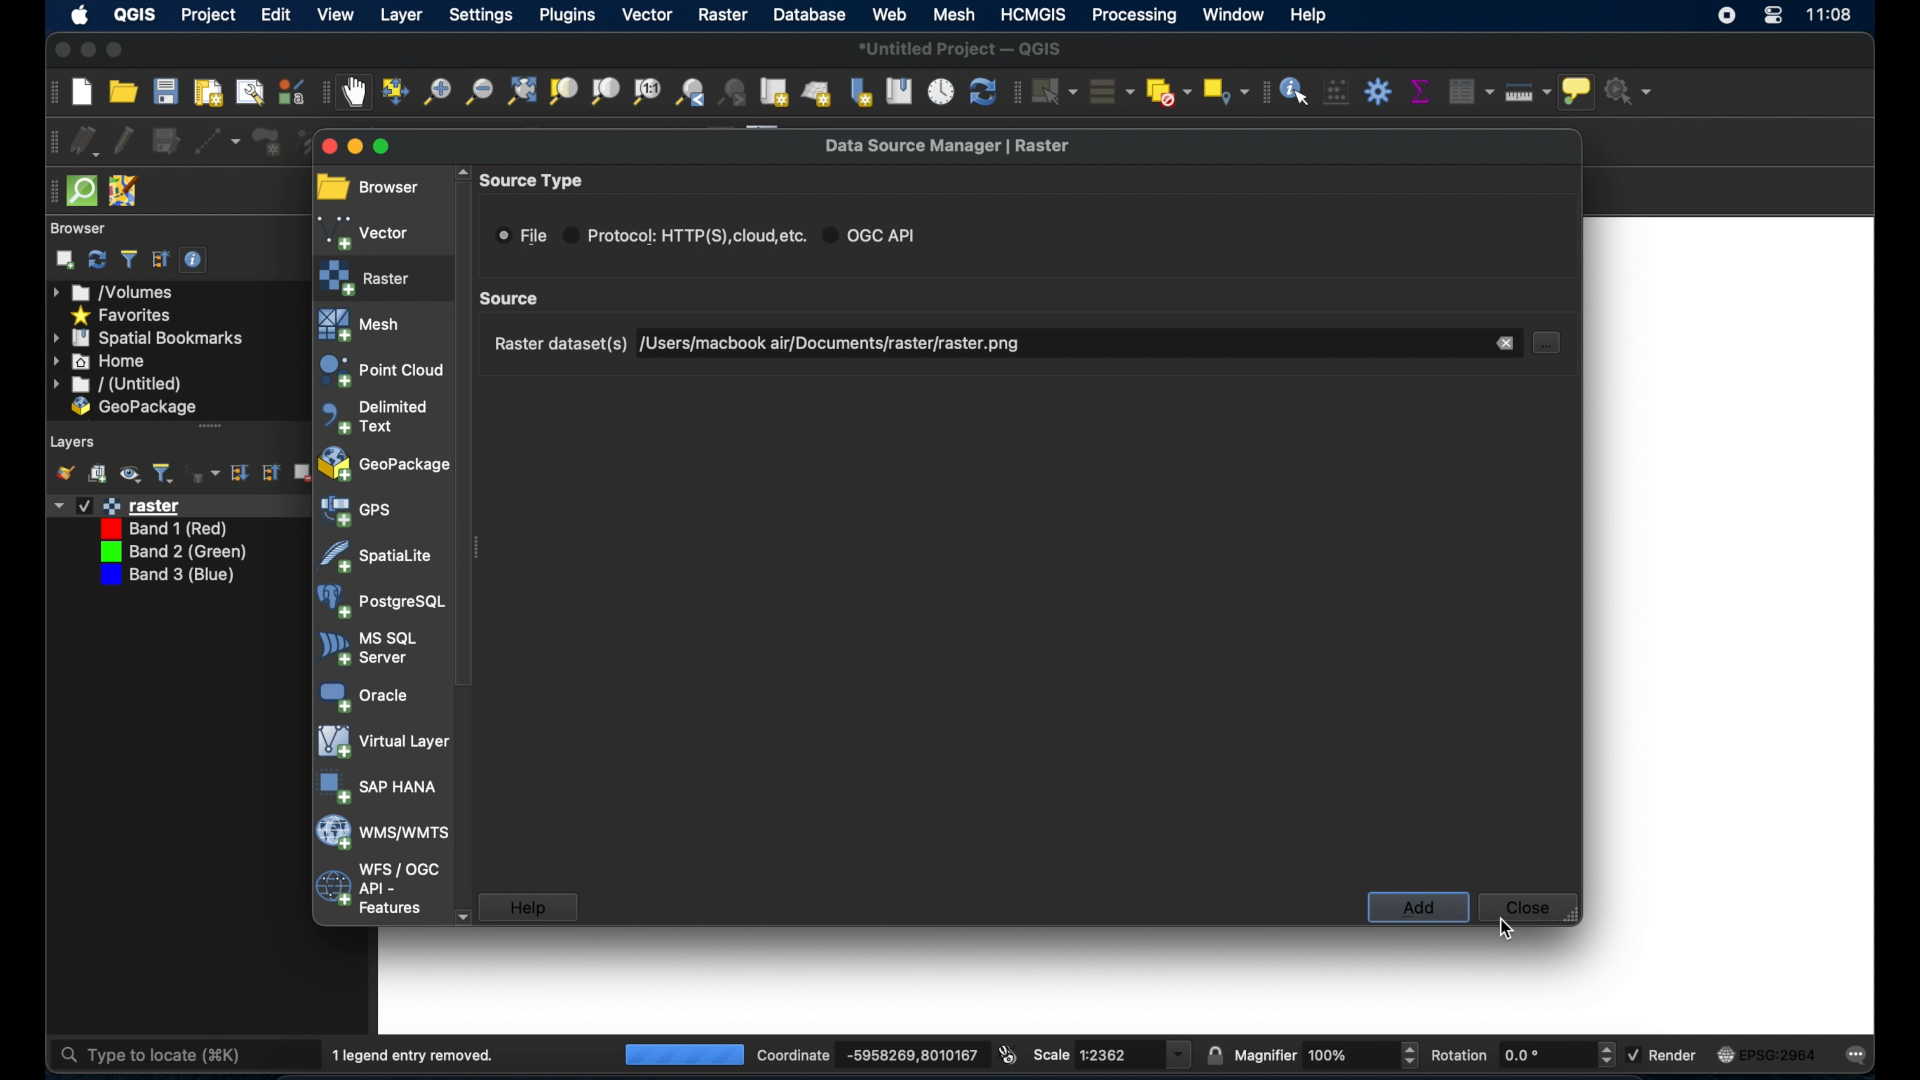  What do you see at coordinates (1509, 927) in the screenshot?
I see `cursor` at bounding box center [1509, 927].